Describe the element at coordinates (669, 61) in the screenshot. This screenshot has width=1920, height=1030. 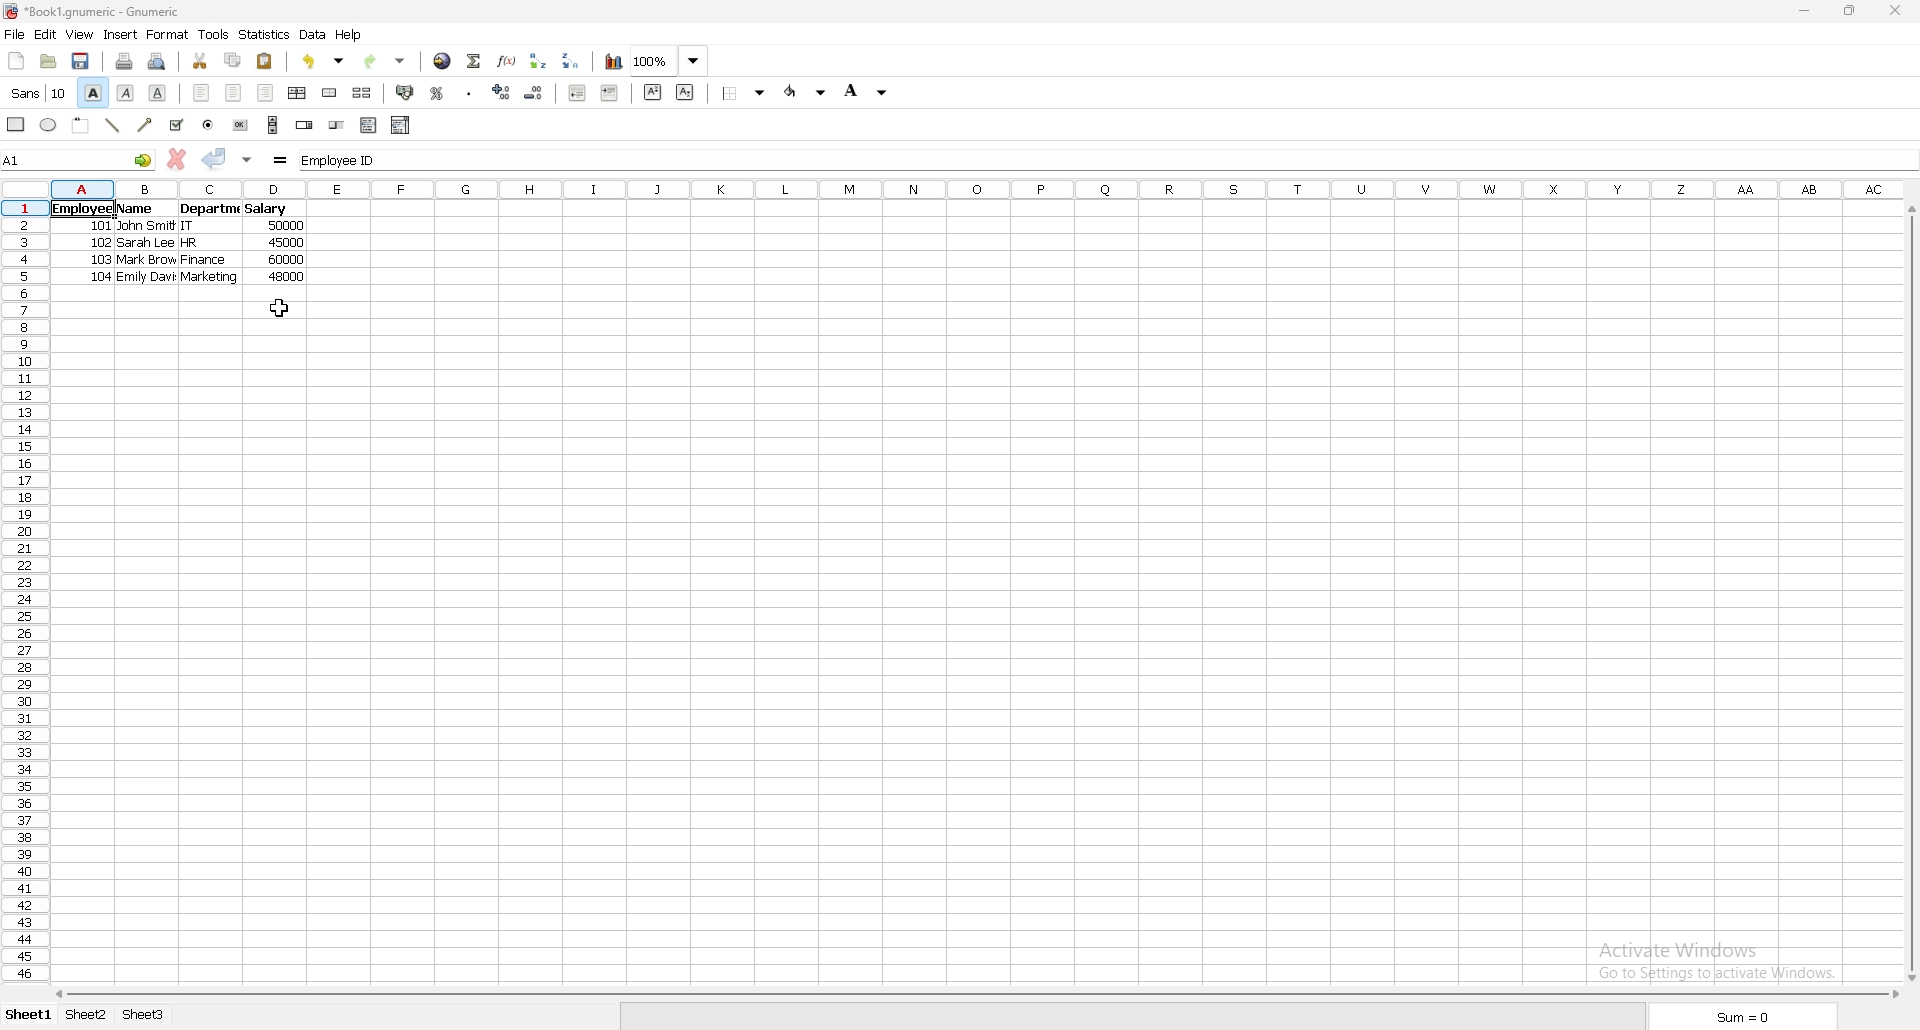
I see `100%` at that location.